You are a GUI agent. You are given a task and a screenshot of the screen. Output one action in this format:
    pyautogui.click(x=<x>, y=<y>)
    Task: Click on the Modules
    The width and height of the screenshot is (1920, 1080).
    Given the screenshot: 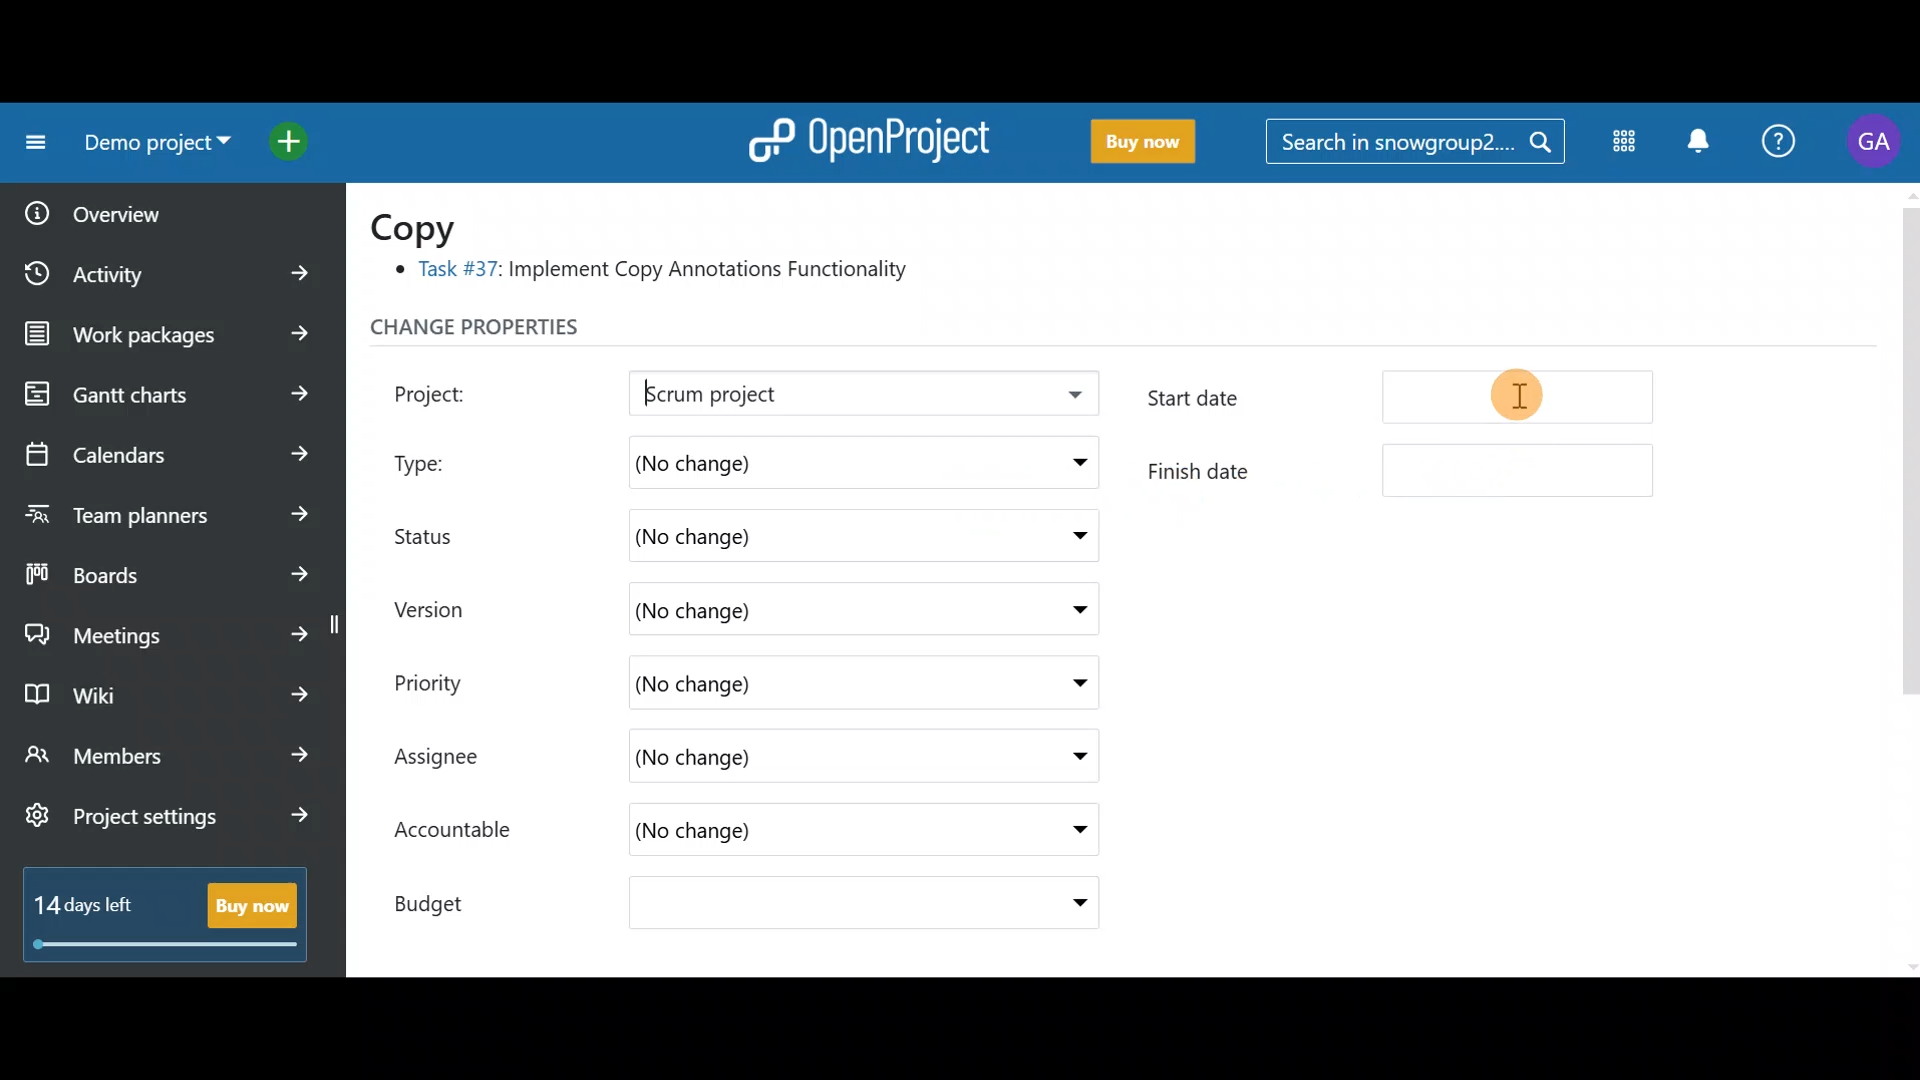 What is the action you would take?
    pyautogui.click(x=1618, y=145)
    